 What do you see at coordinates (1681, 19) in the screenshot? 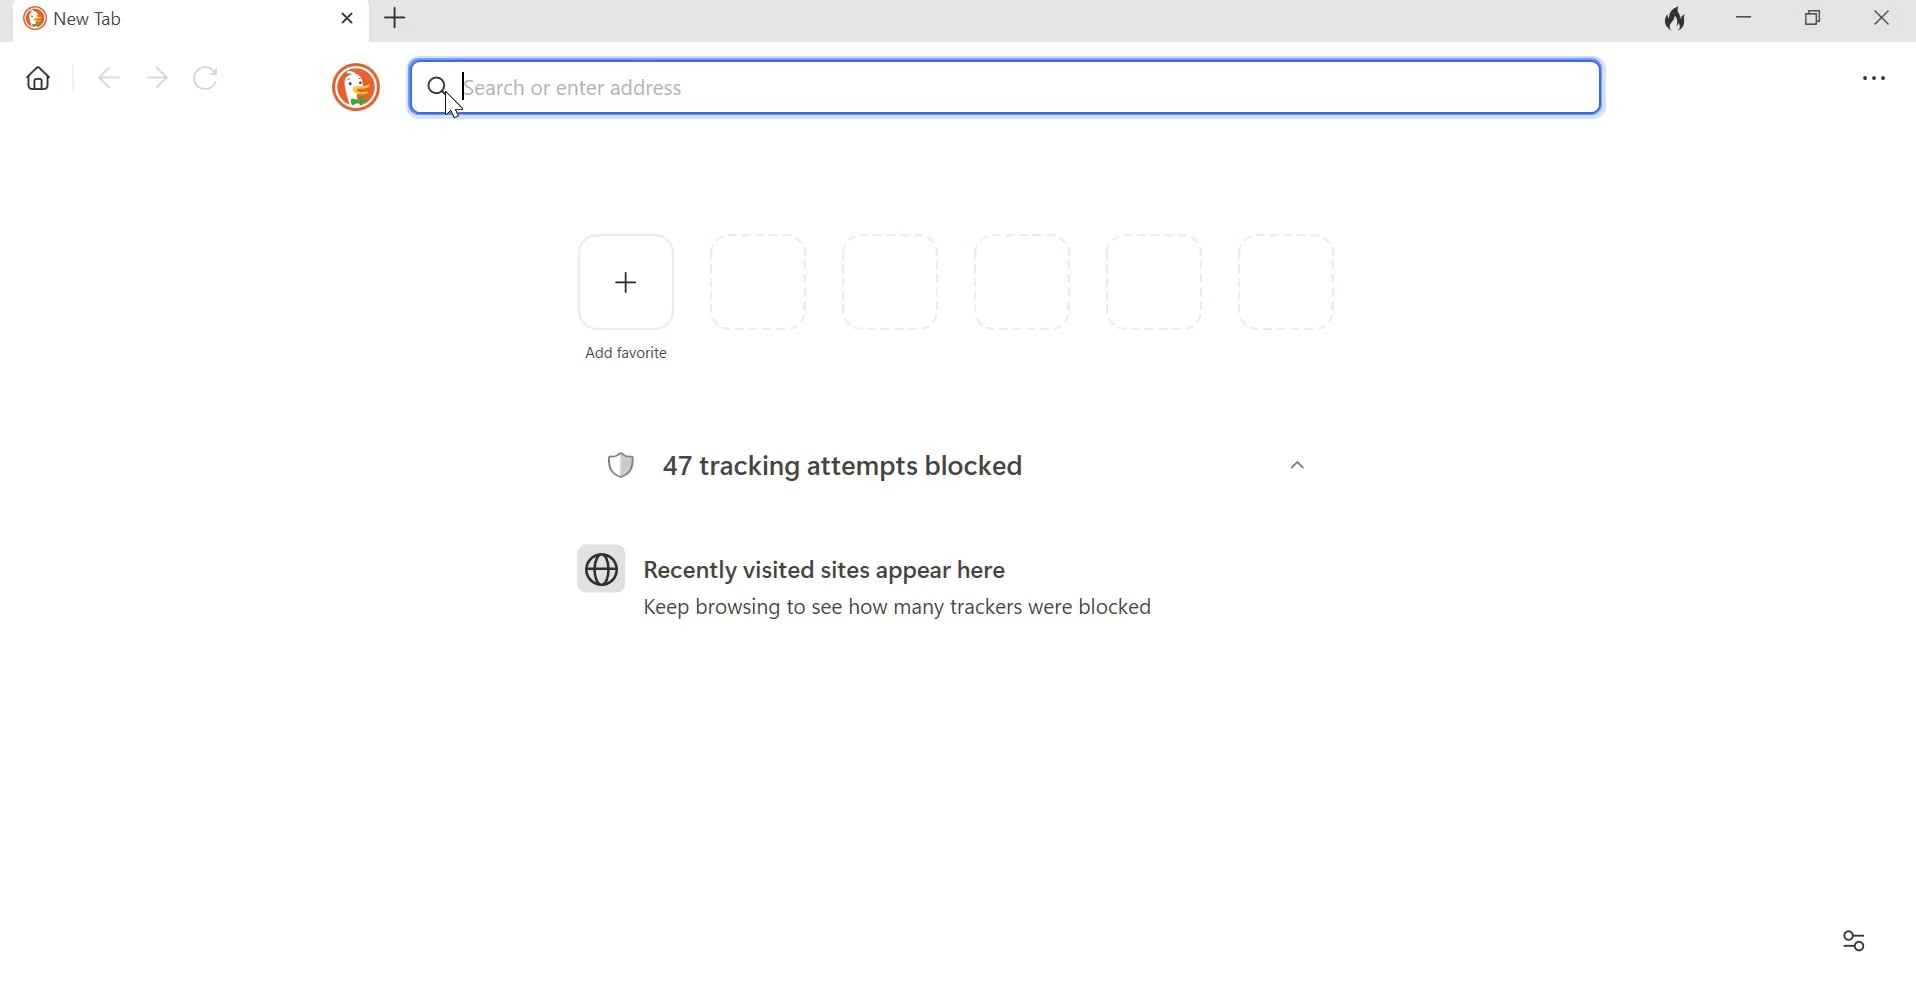
I see `Fire icon` at bounding box center [1681, 19].